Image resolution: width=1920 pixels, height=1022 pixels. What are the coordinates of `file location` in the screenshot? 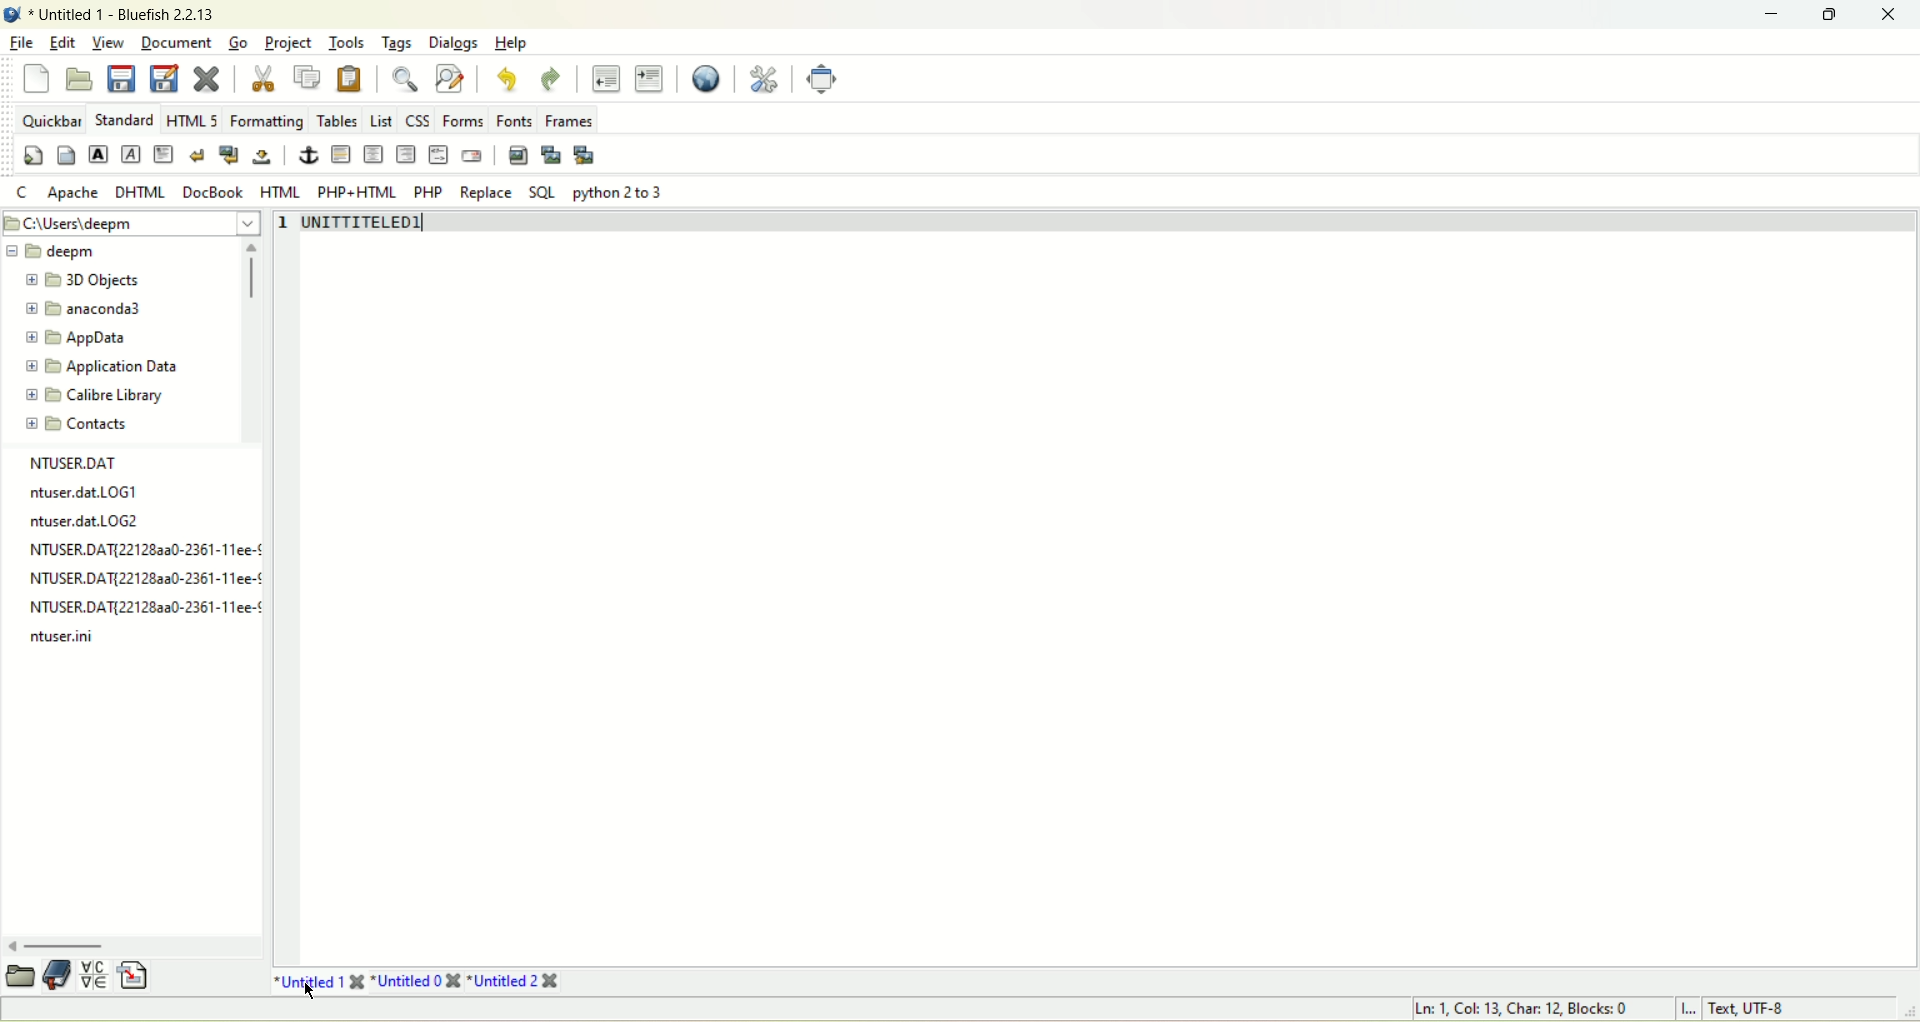 It's located at (85, 223).